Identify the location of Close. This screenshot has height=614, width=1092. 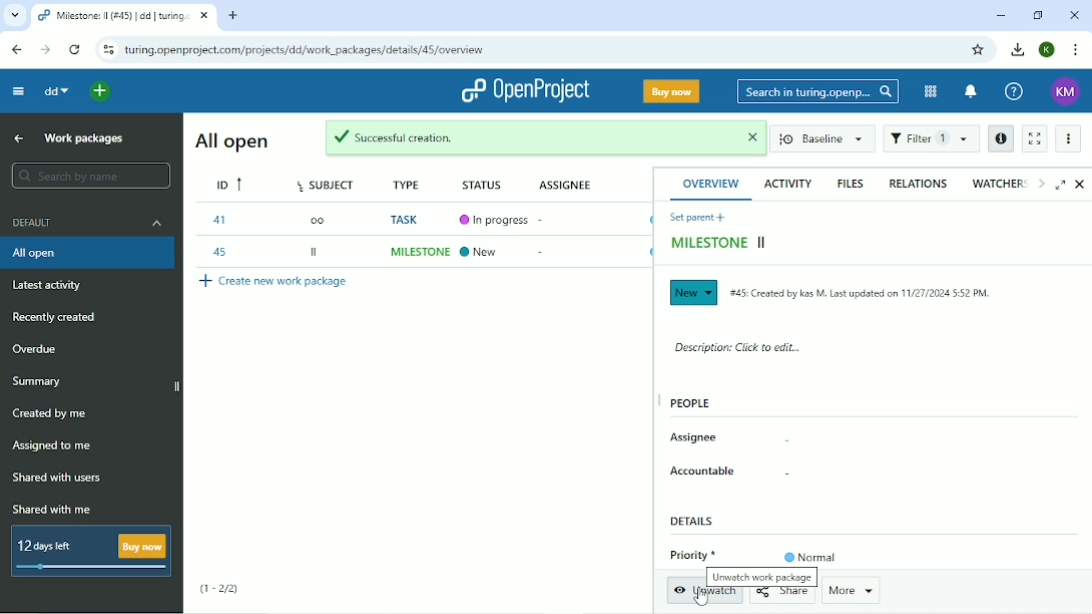
(748, 136).